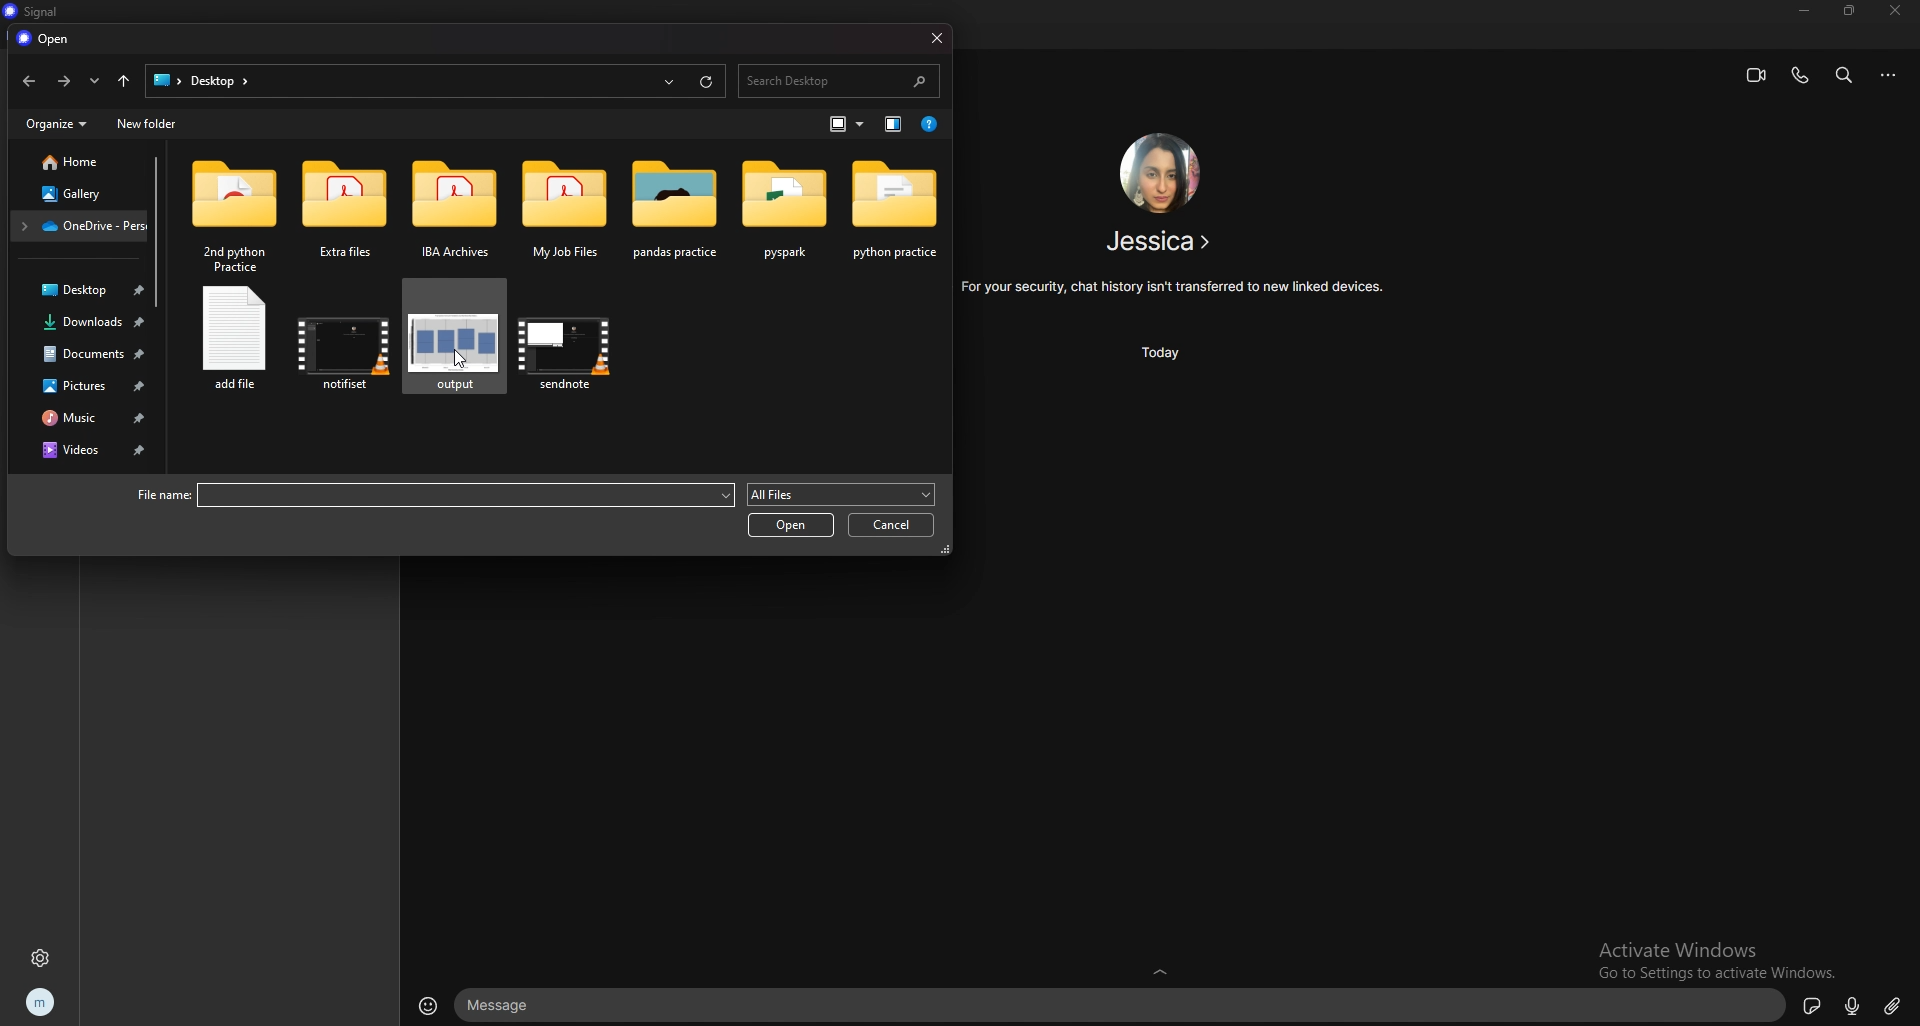 This screenshot has height=1026, width=1920. What do you see at coordinates (679, 210) in the screenshot?
I see `folder` at bounding box center [679, 210].